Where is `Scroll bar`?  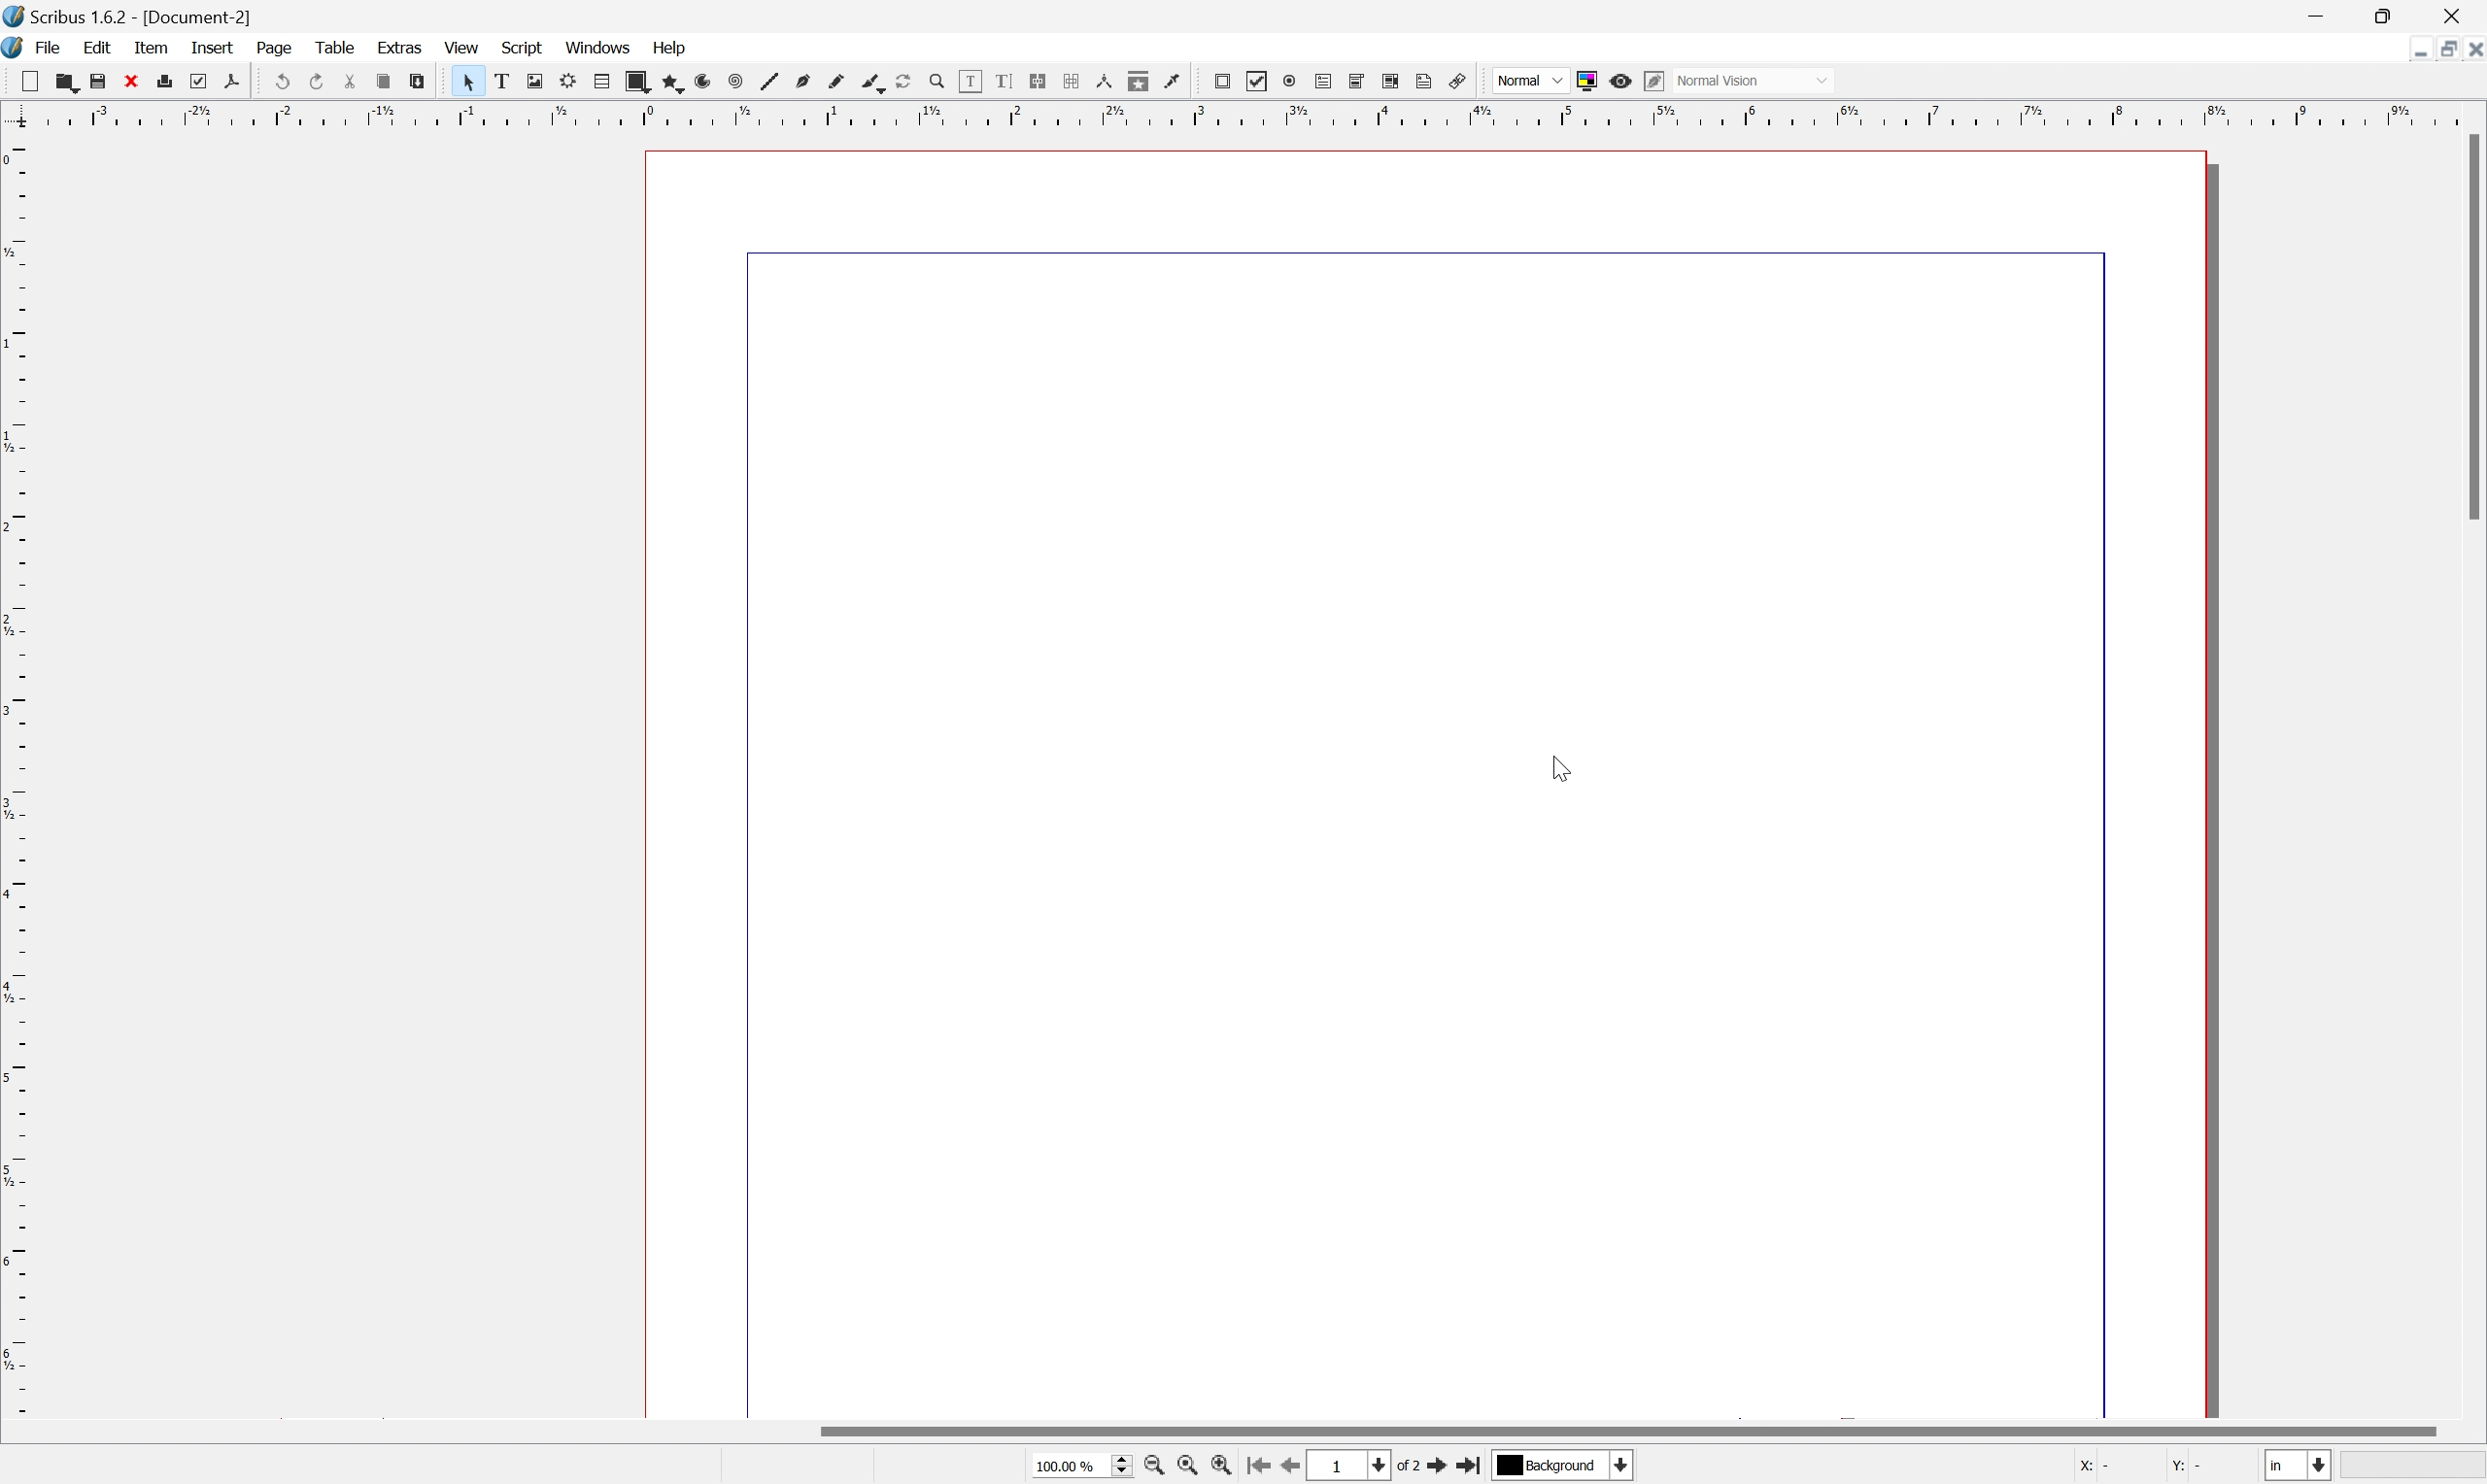 Scroll bar is located at coordinates (1258, 1429).